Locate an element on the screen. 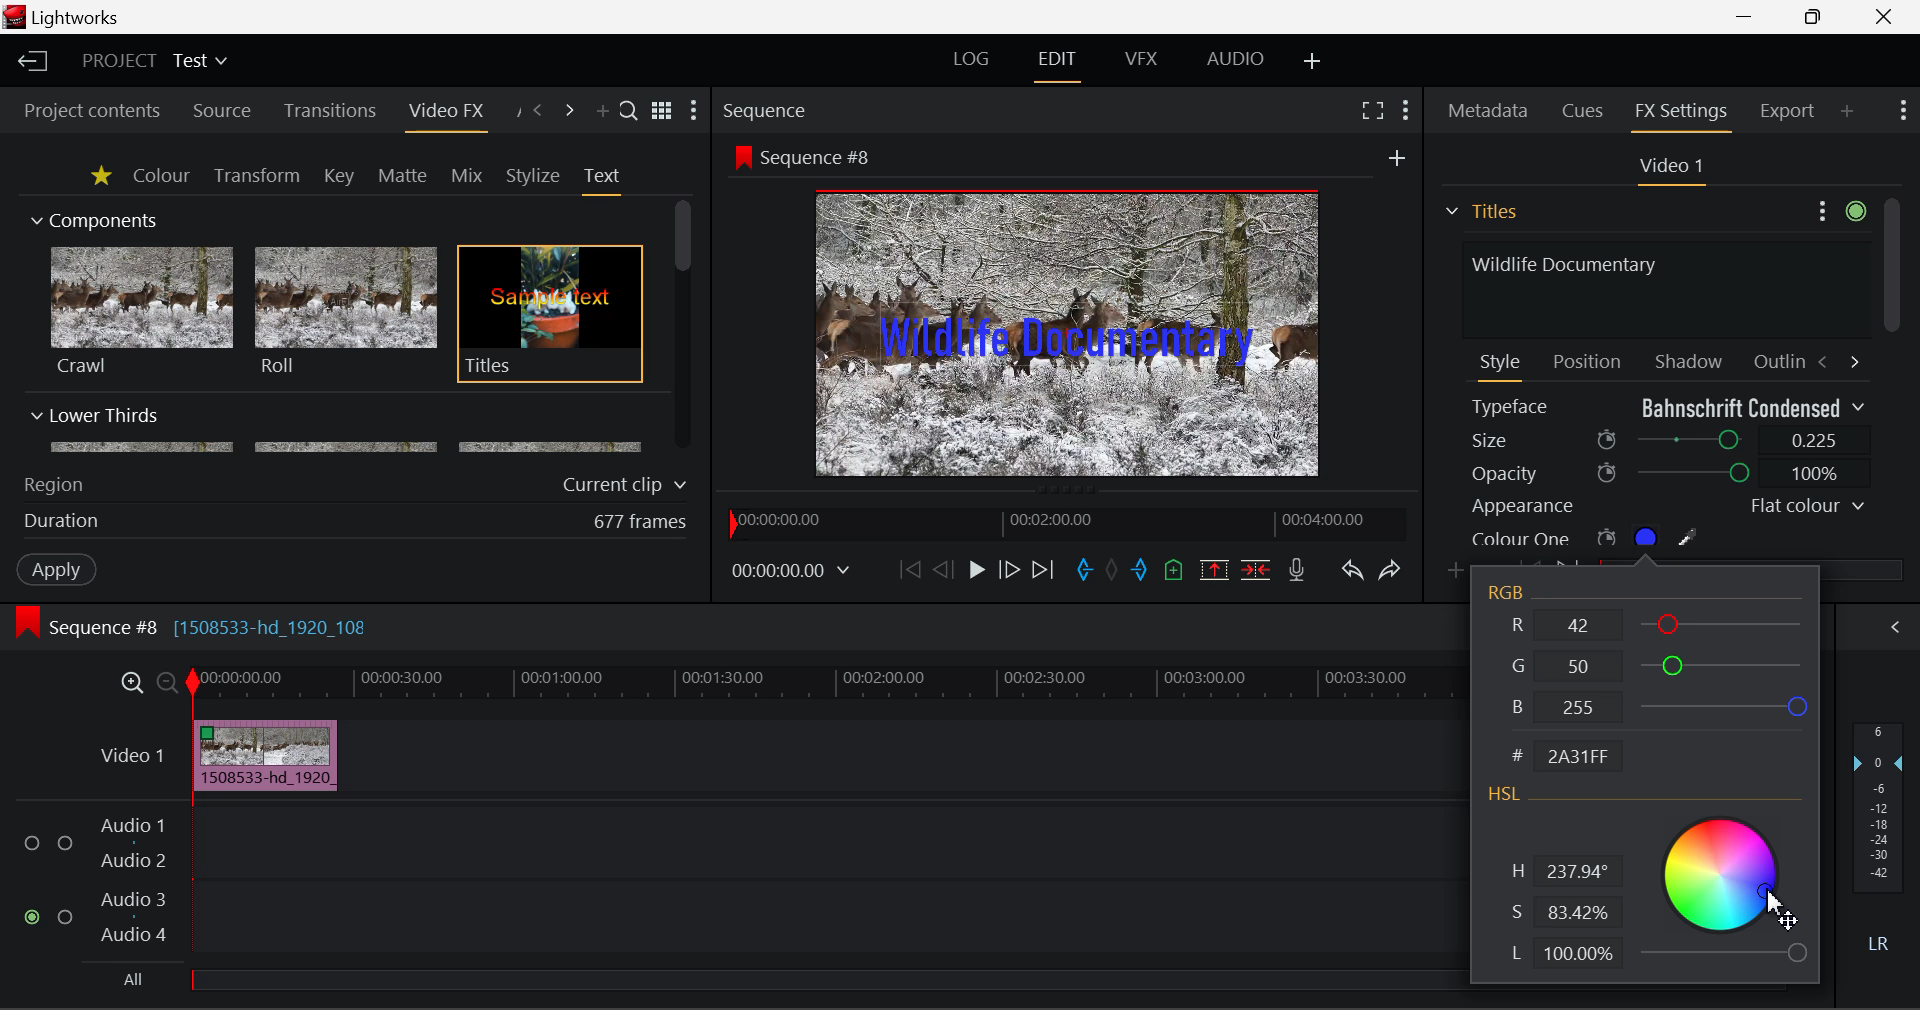 This screenshot has width=1920, height=1010. Text Input Field is located at coordinates (1660, 287).